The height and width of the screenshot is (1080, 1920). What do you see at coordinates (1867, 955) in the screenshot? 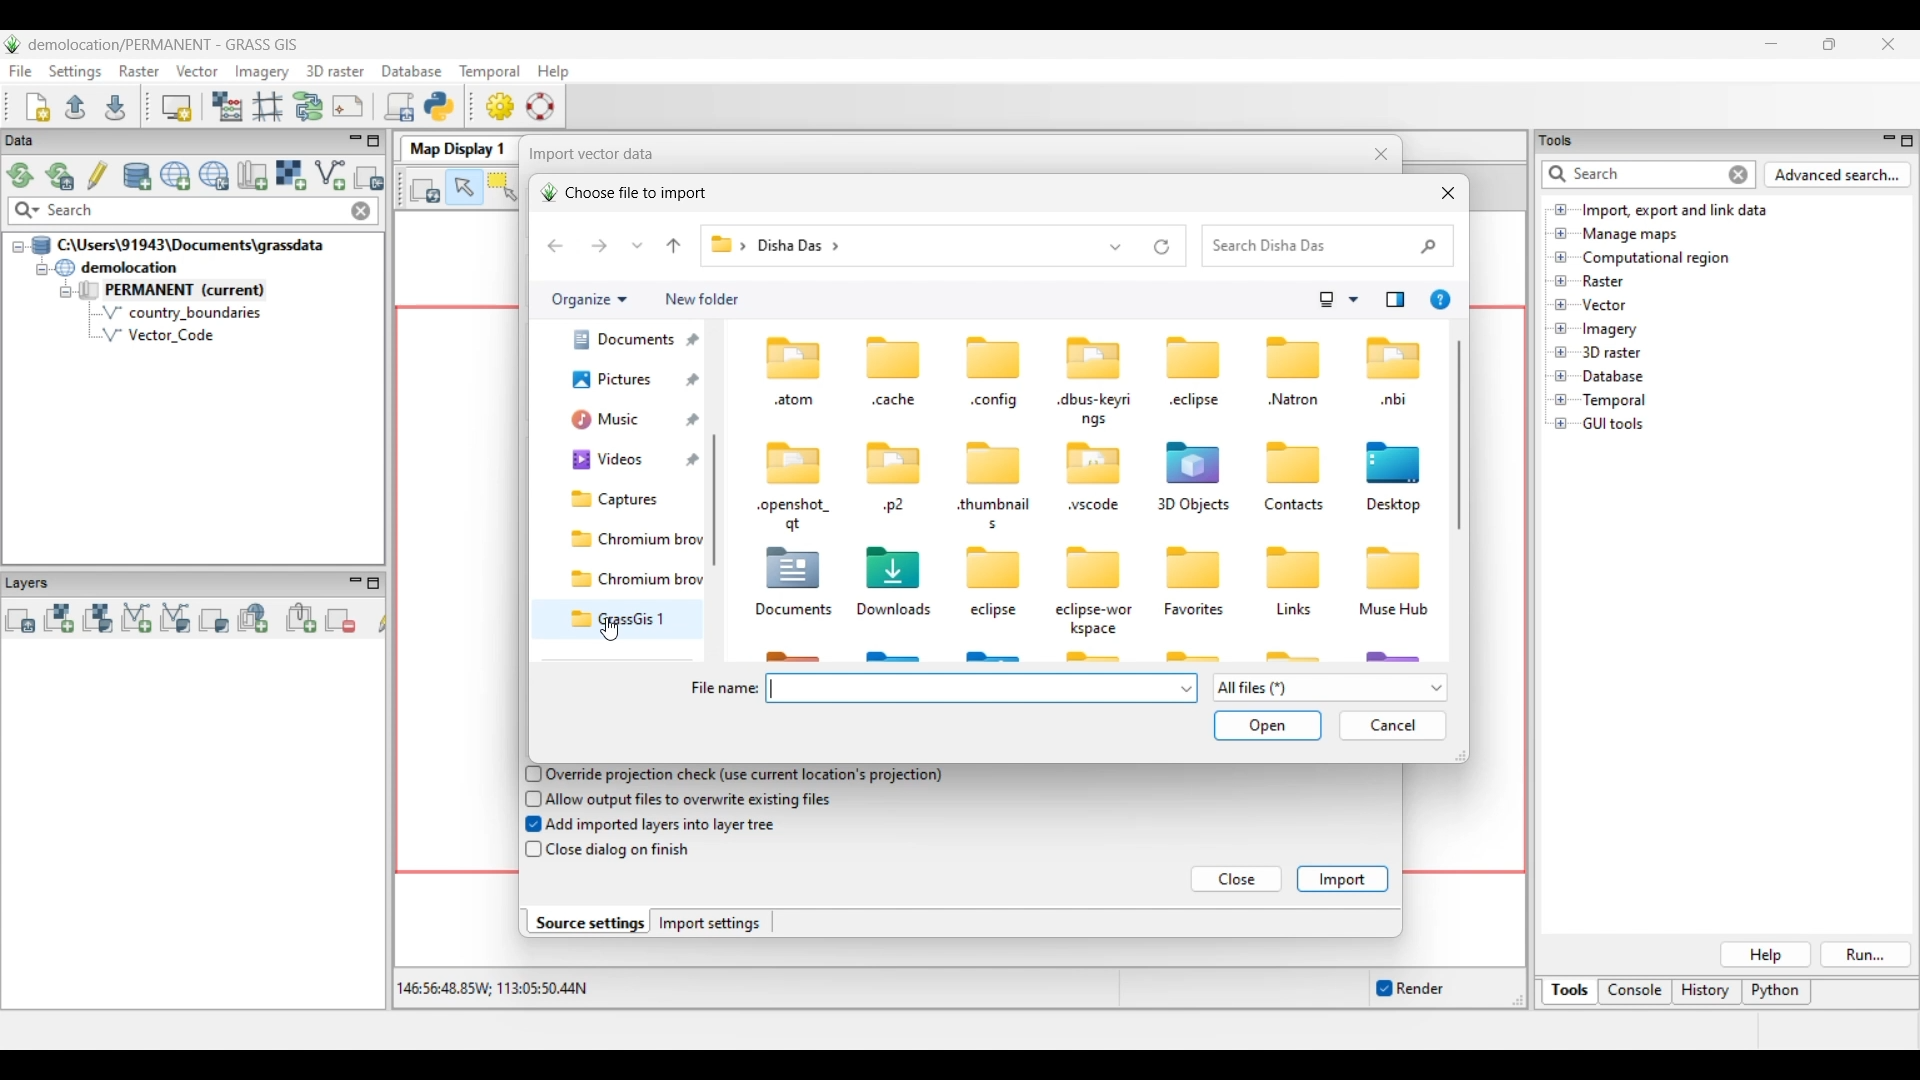
I see `Run` at bounding box center [1867, 955].